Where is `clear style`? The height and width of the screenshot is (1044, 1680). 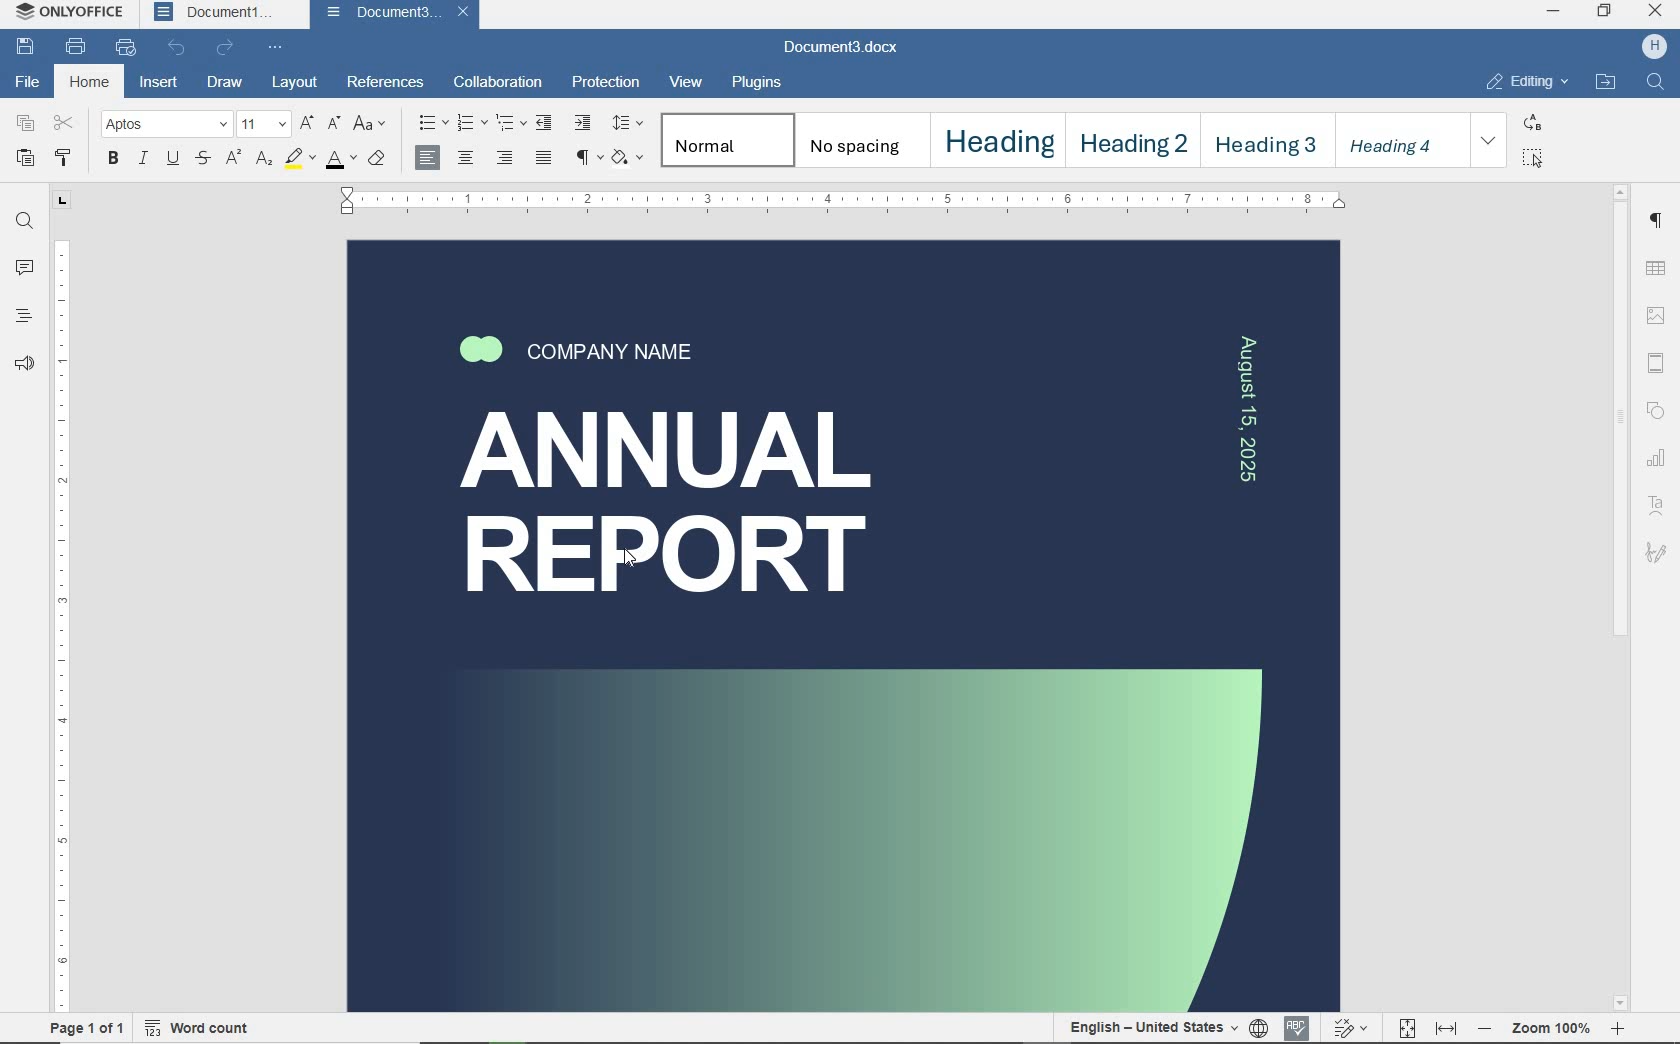 clear style is located at coordinates (377, 159).